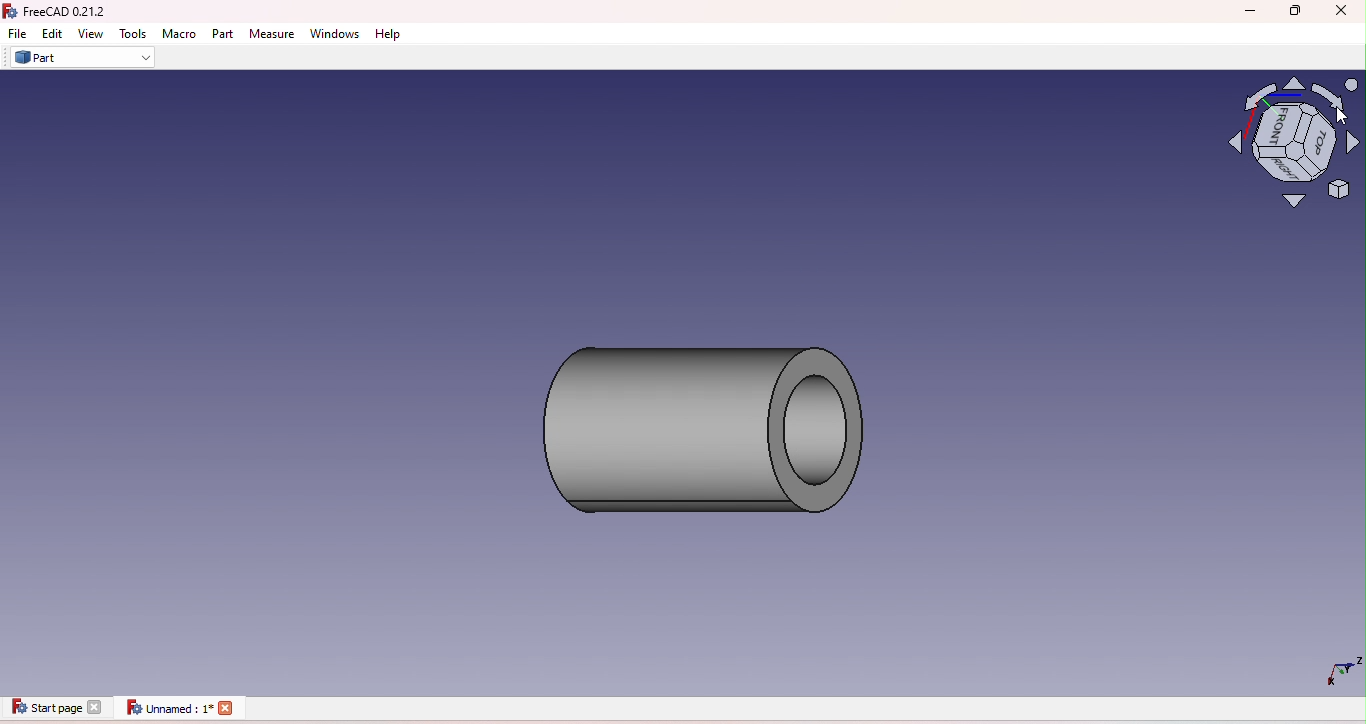  Describe the element at coordinates (56, 709) in the screenshot. I see `Start page` at that location.